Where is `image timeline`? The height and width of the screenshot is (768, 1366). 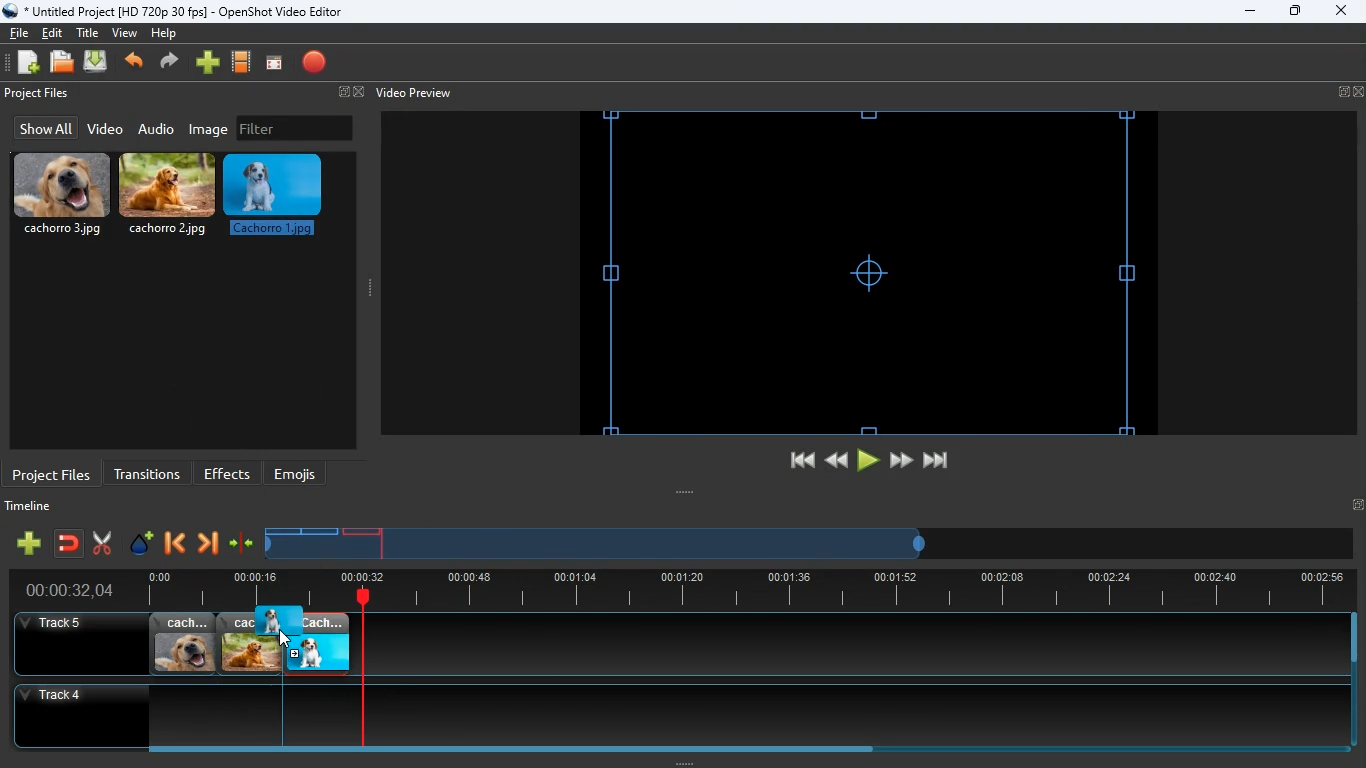
image timeline is located at coordinates (282, 531).